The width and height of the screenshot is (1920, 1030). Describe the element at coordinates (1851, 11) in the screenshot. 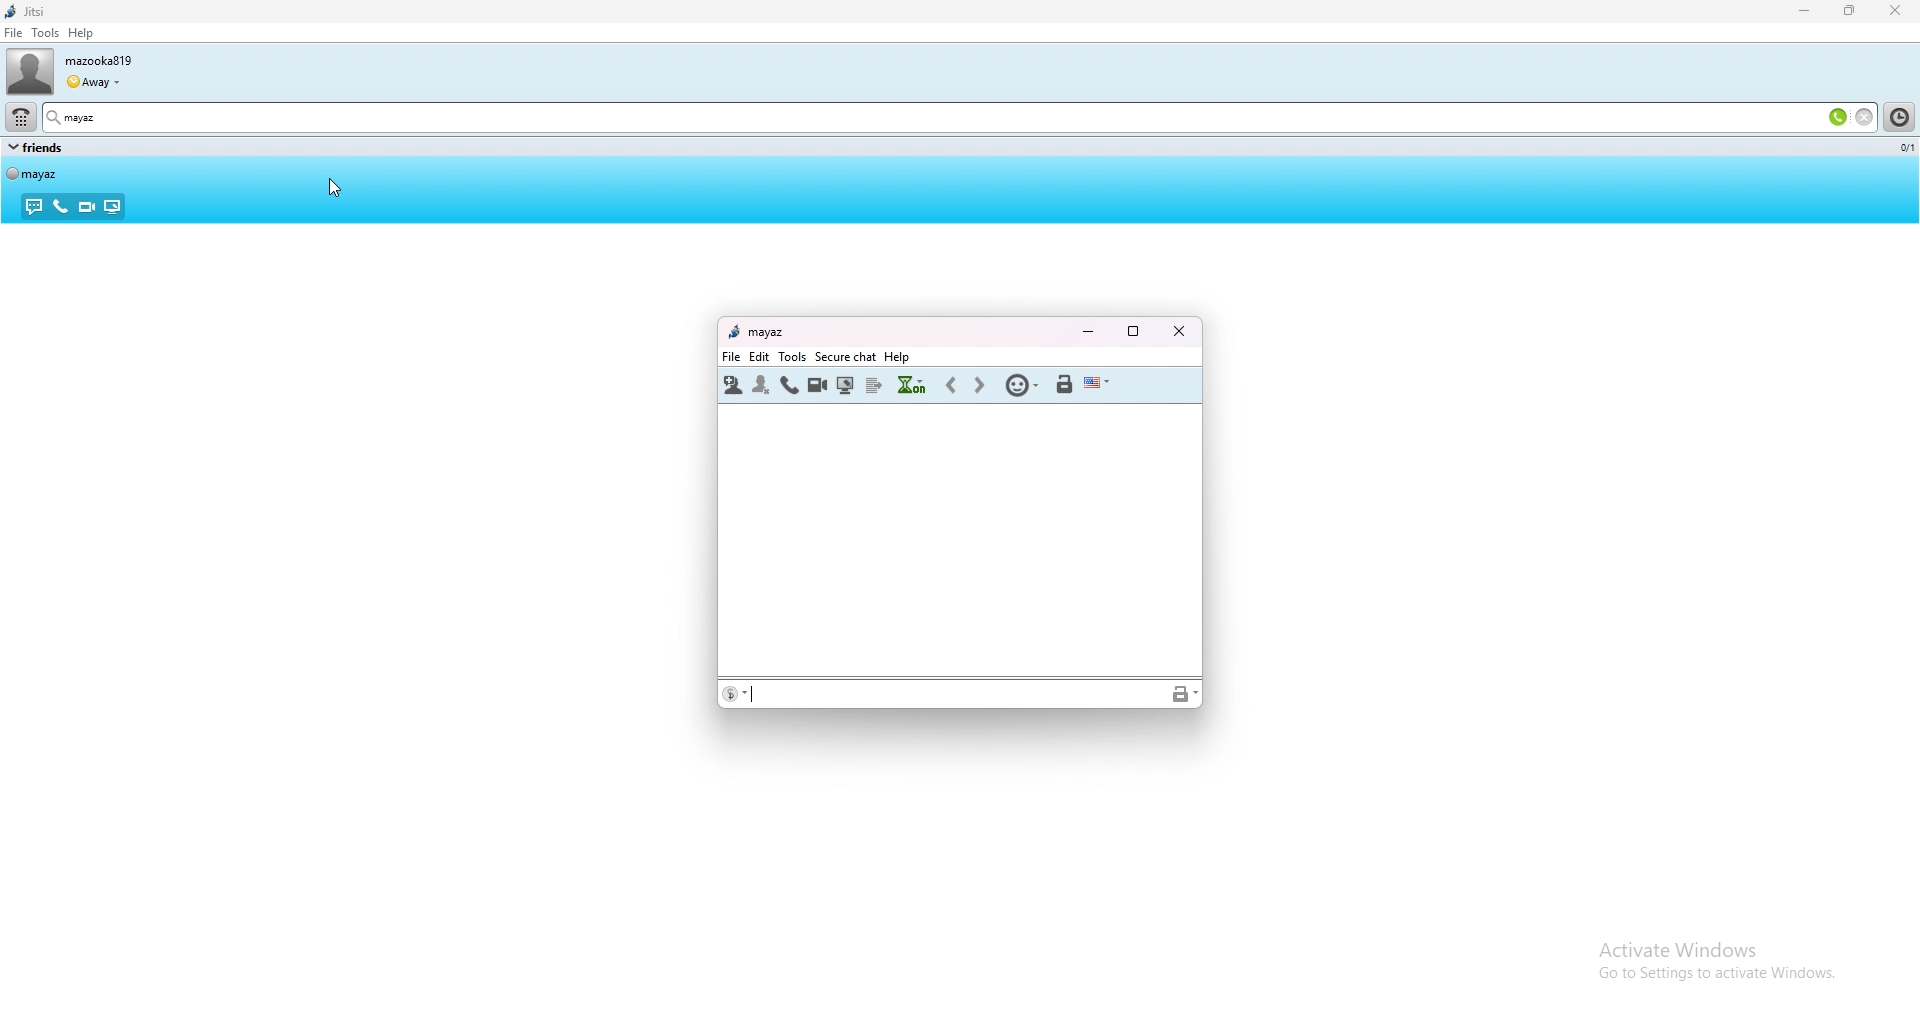

I see `resize` at that location.